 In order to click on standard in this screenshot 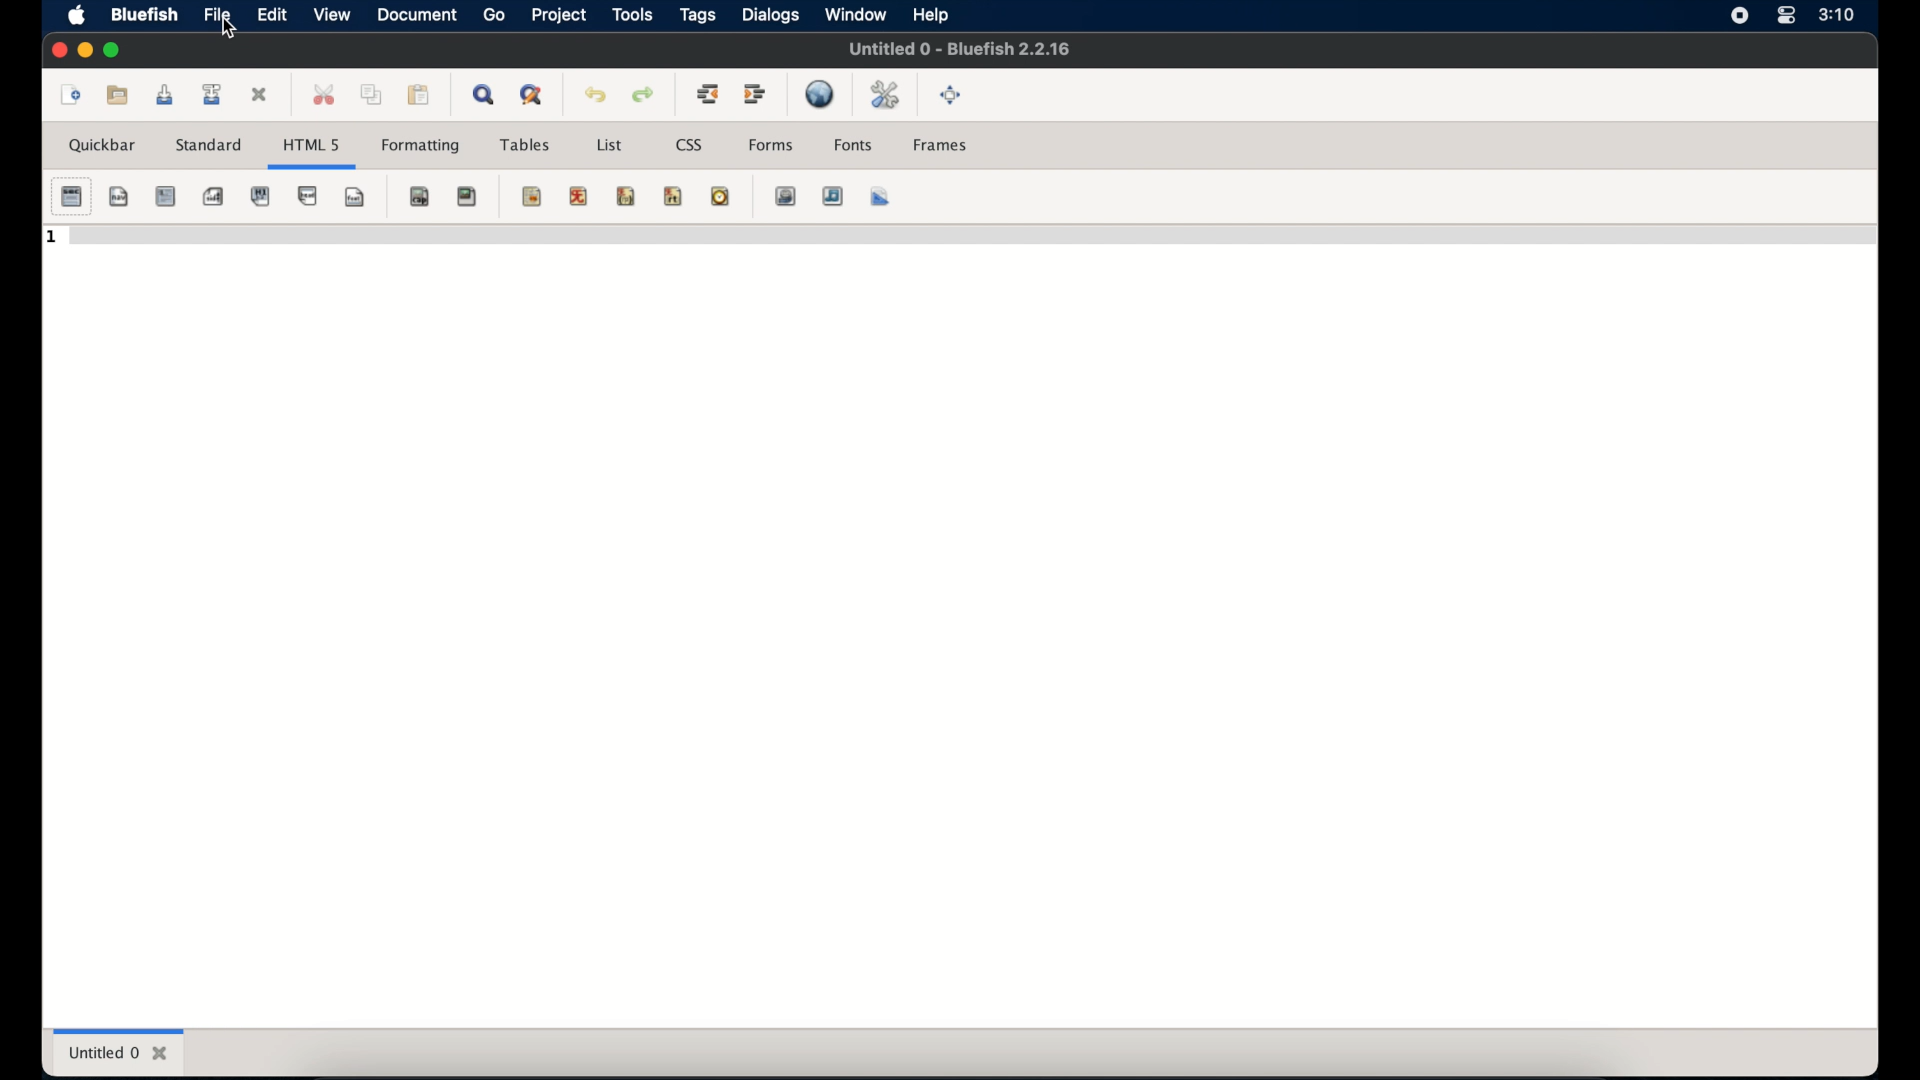, I will do `click(209, 153)`.